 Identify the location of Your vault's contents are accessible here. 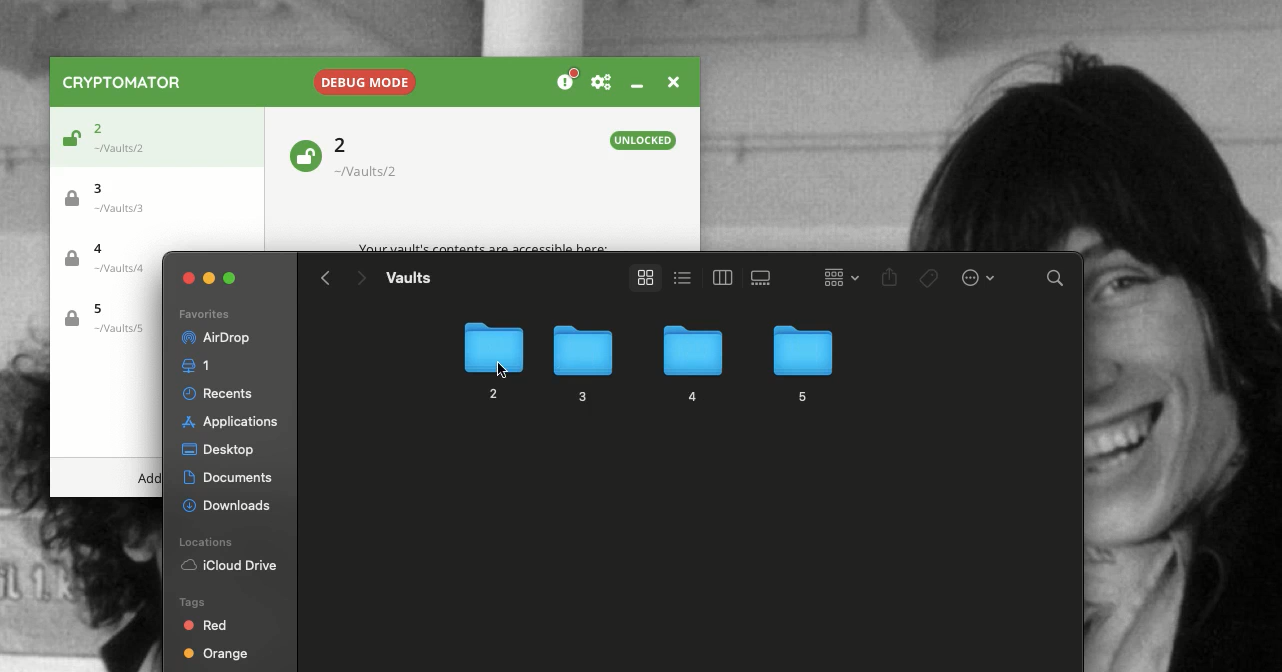
(483, 248).